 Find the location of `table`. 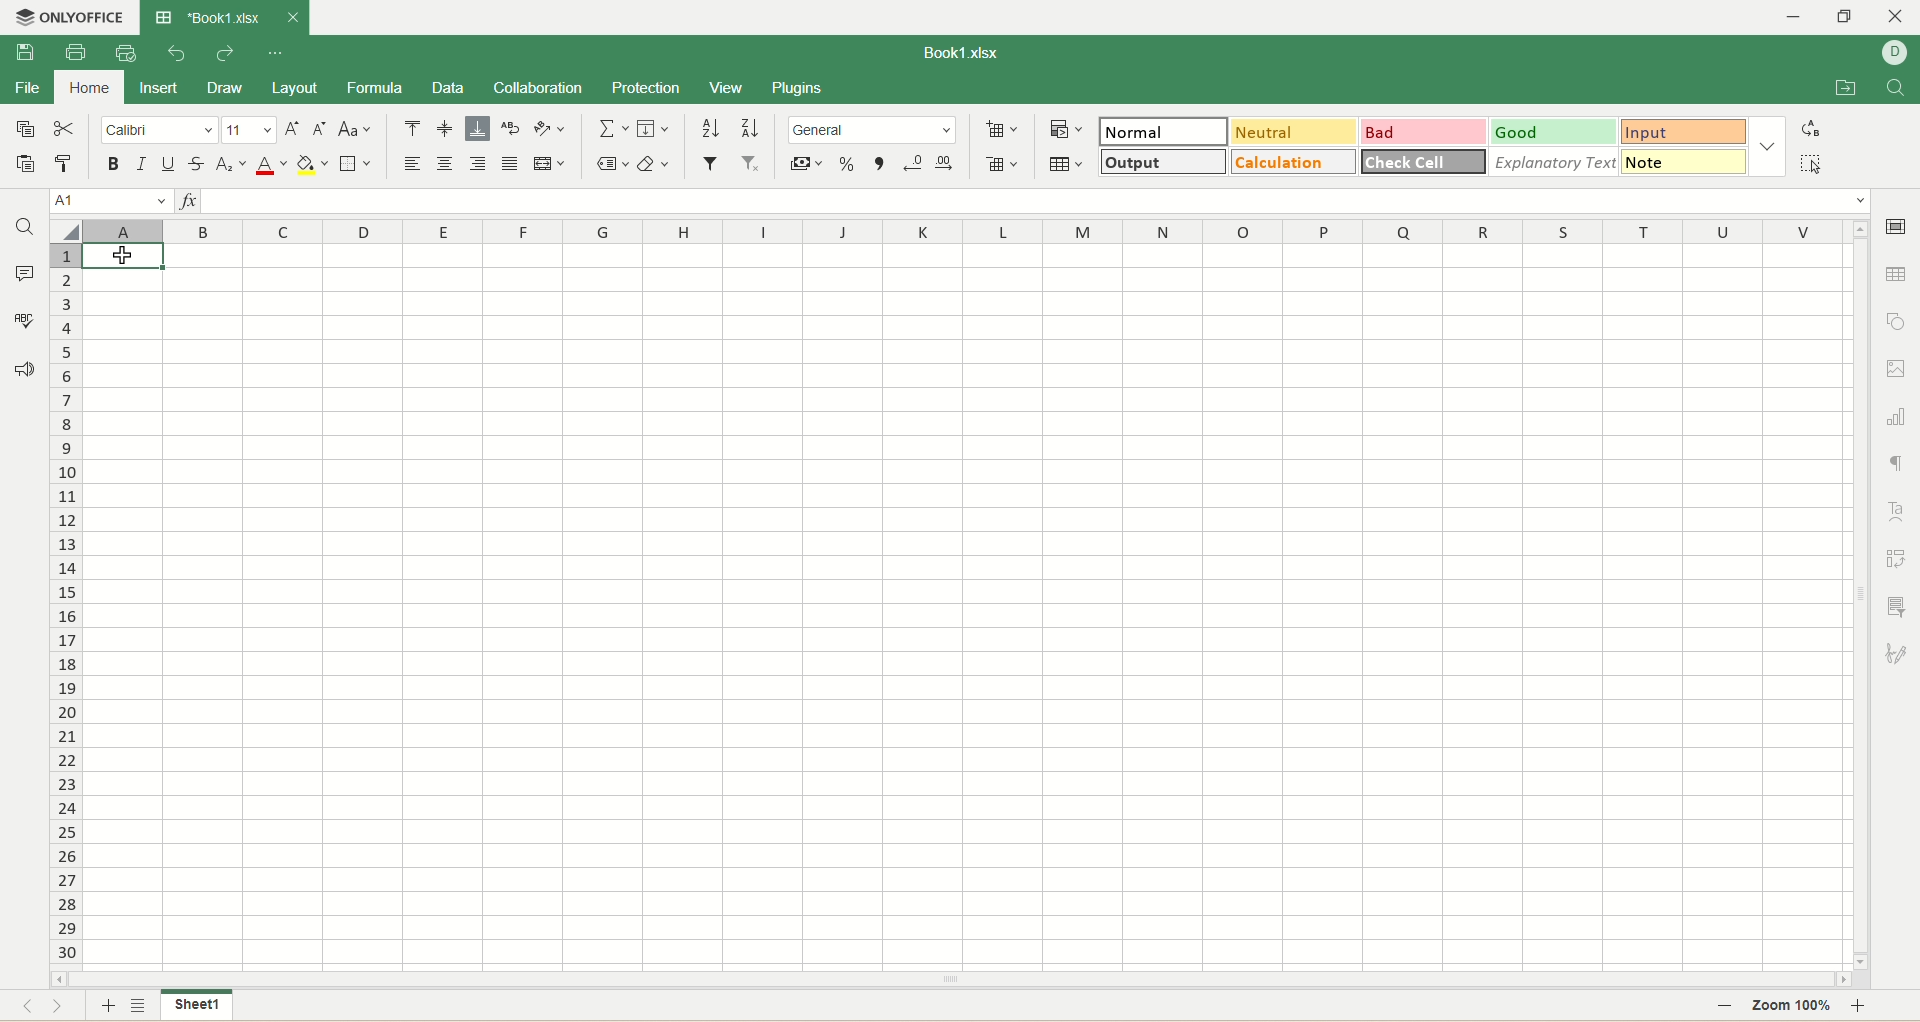

table is located at coordinates (1896, 272).